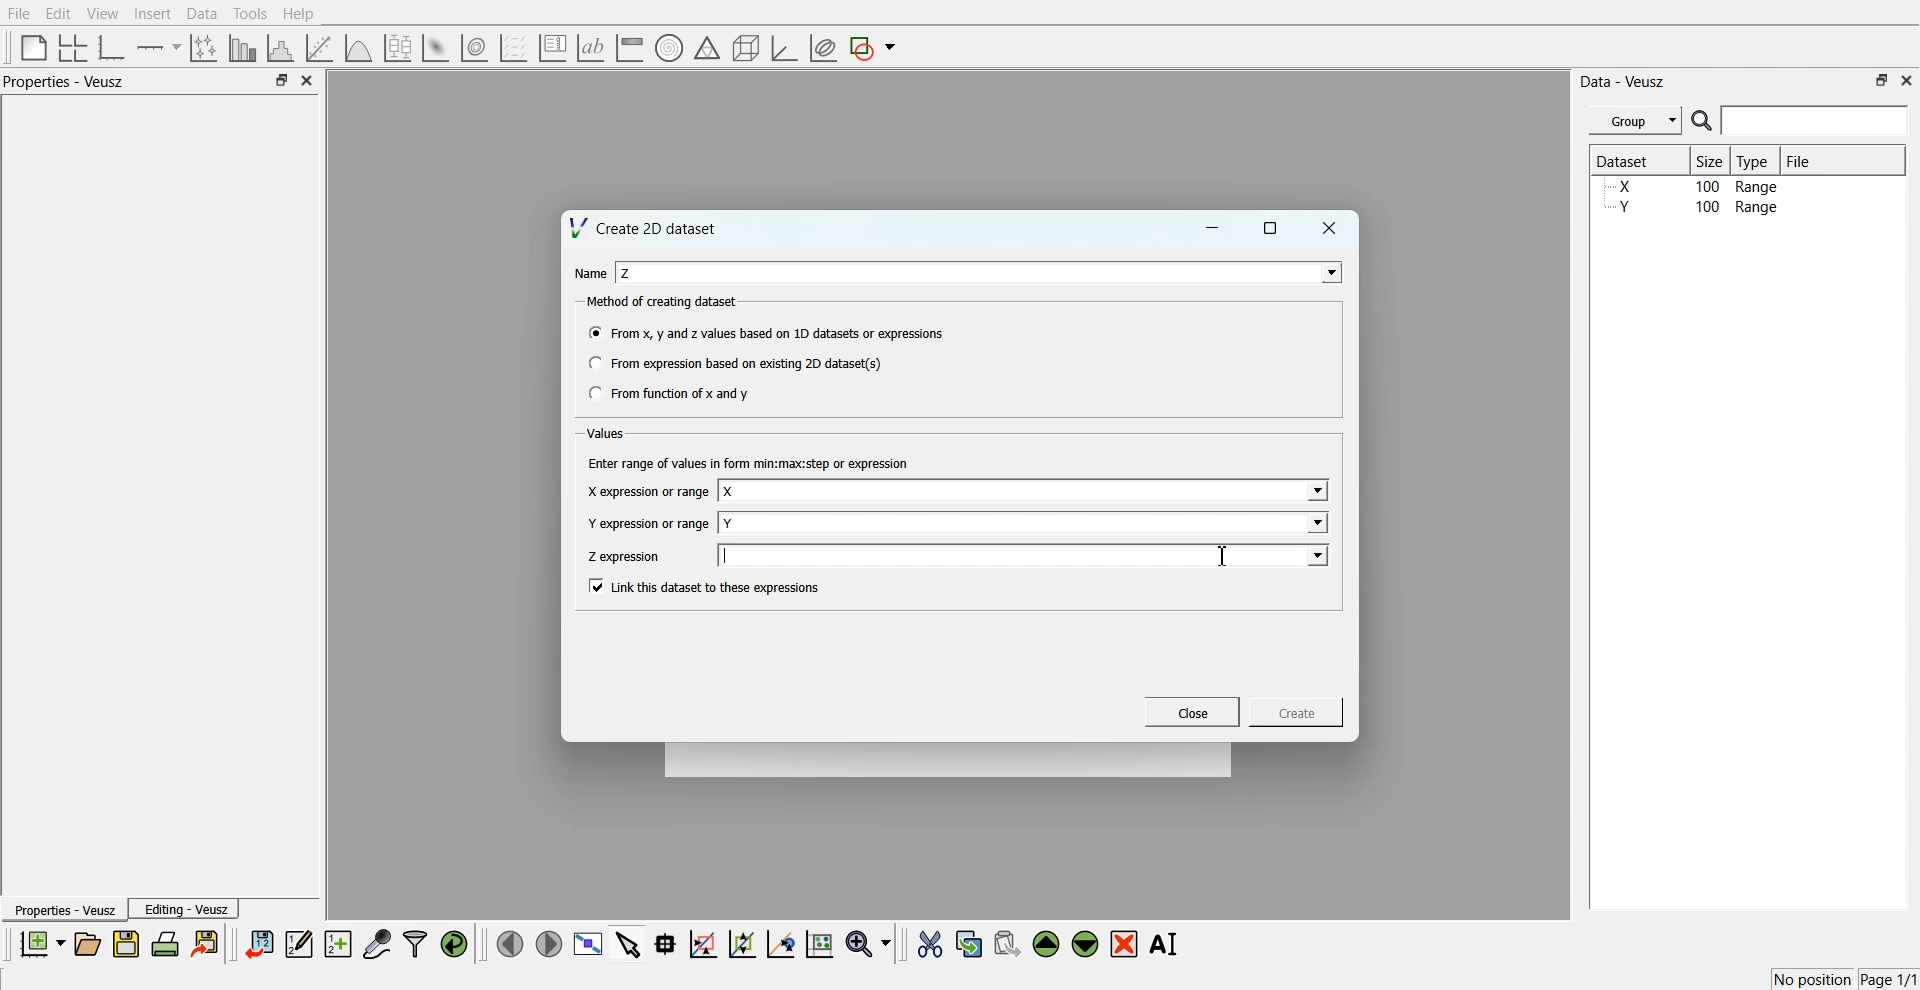 The image size is (1920, 990). Describe the element at coordinates (1124, 945) in the screenshot. I see `Remove the selected widget` at that location.